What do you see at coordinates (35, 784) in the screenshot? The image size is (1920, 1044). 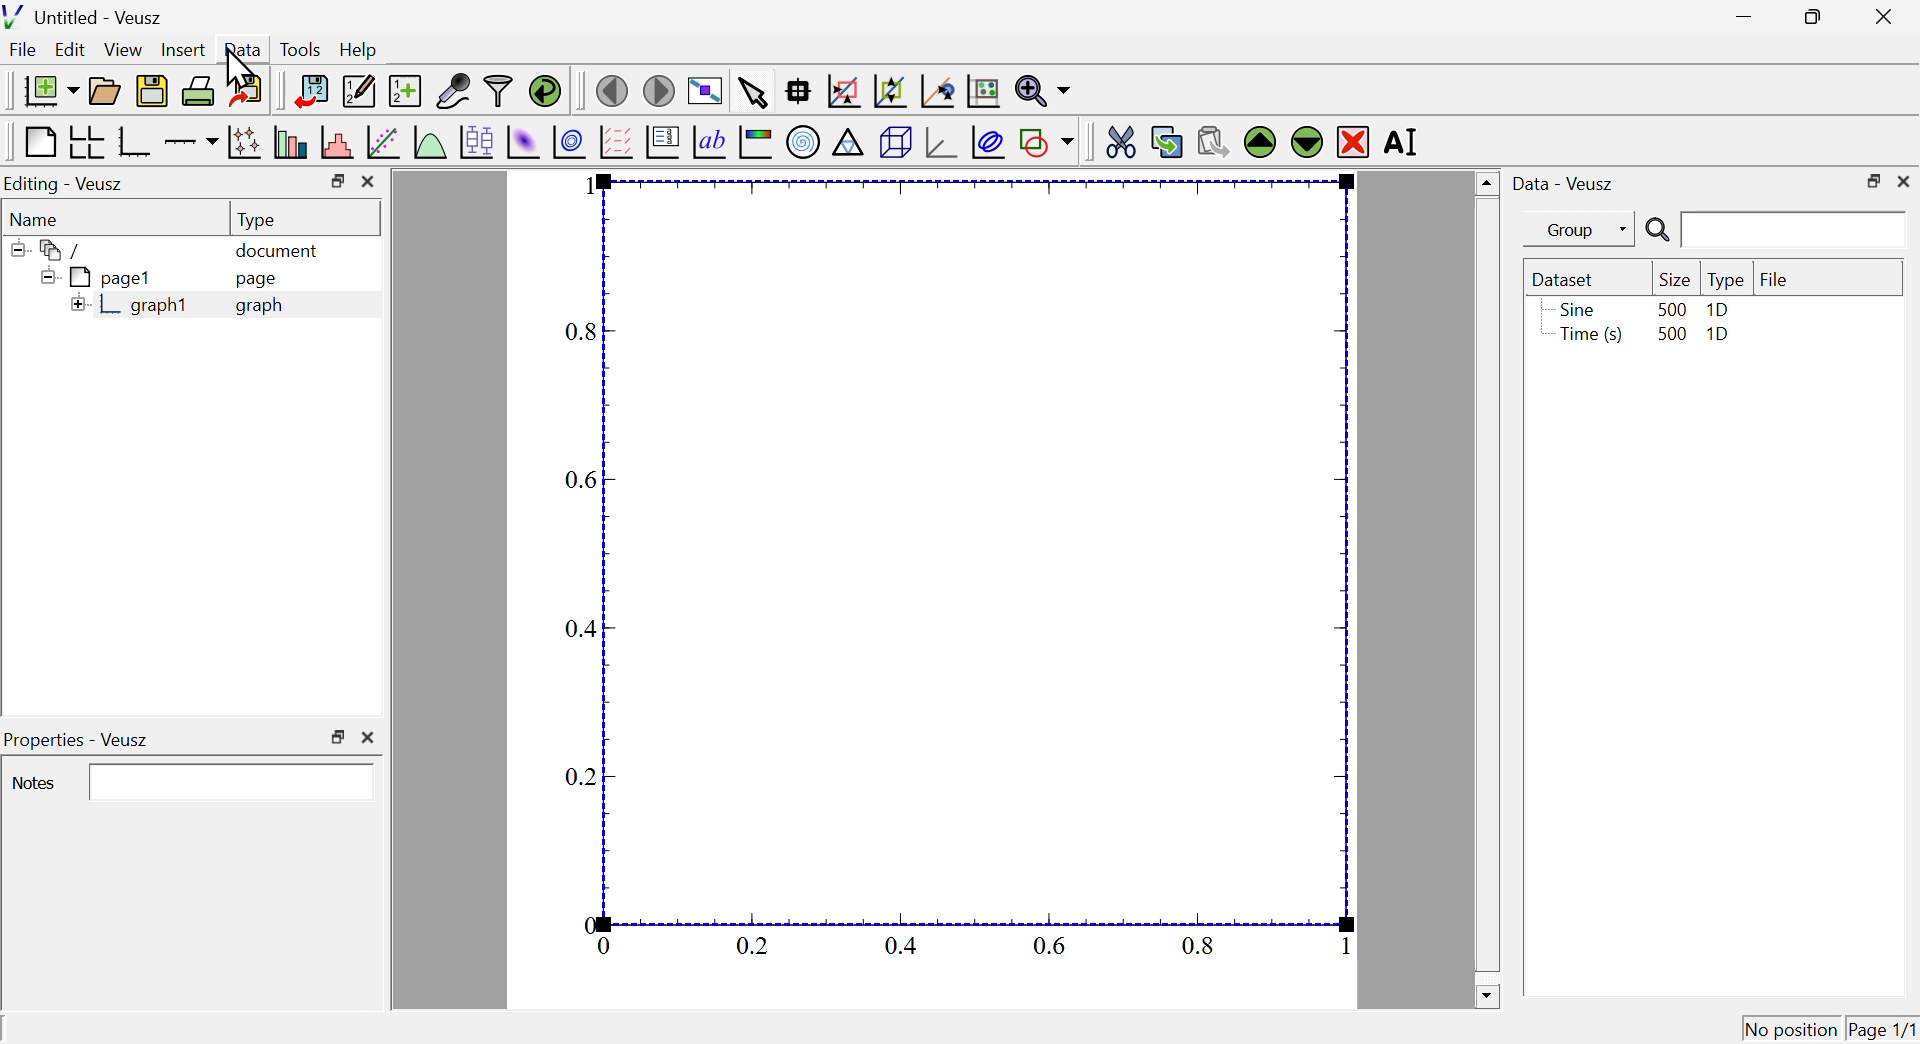 I see `notes` at bounding box center [35, 784].